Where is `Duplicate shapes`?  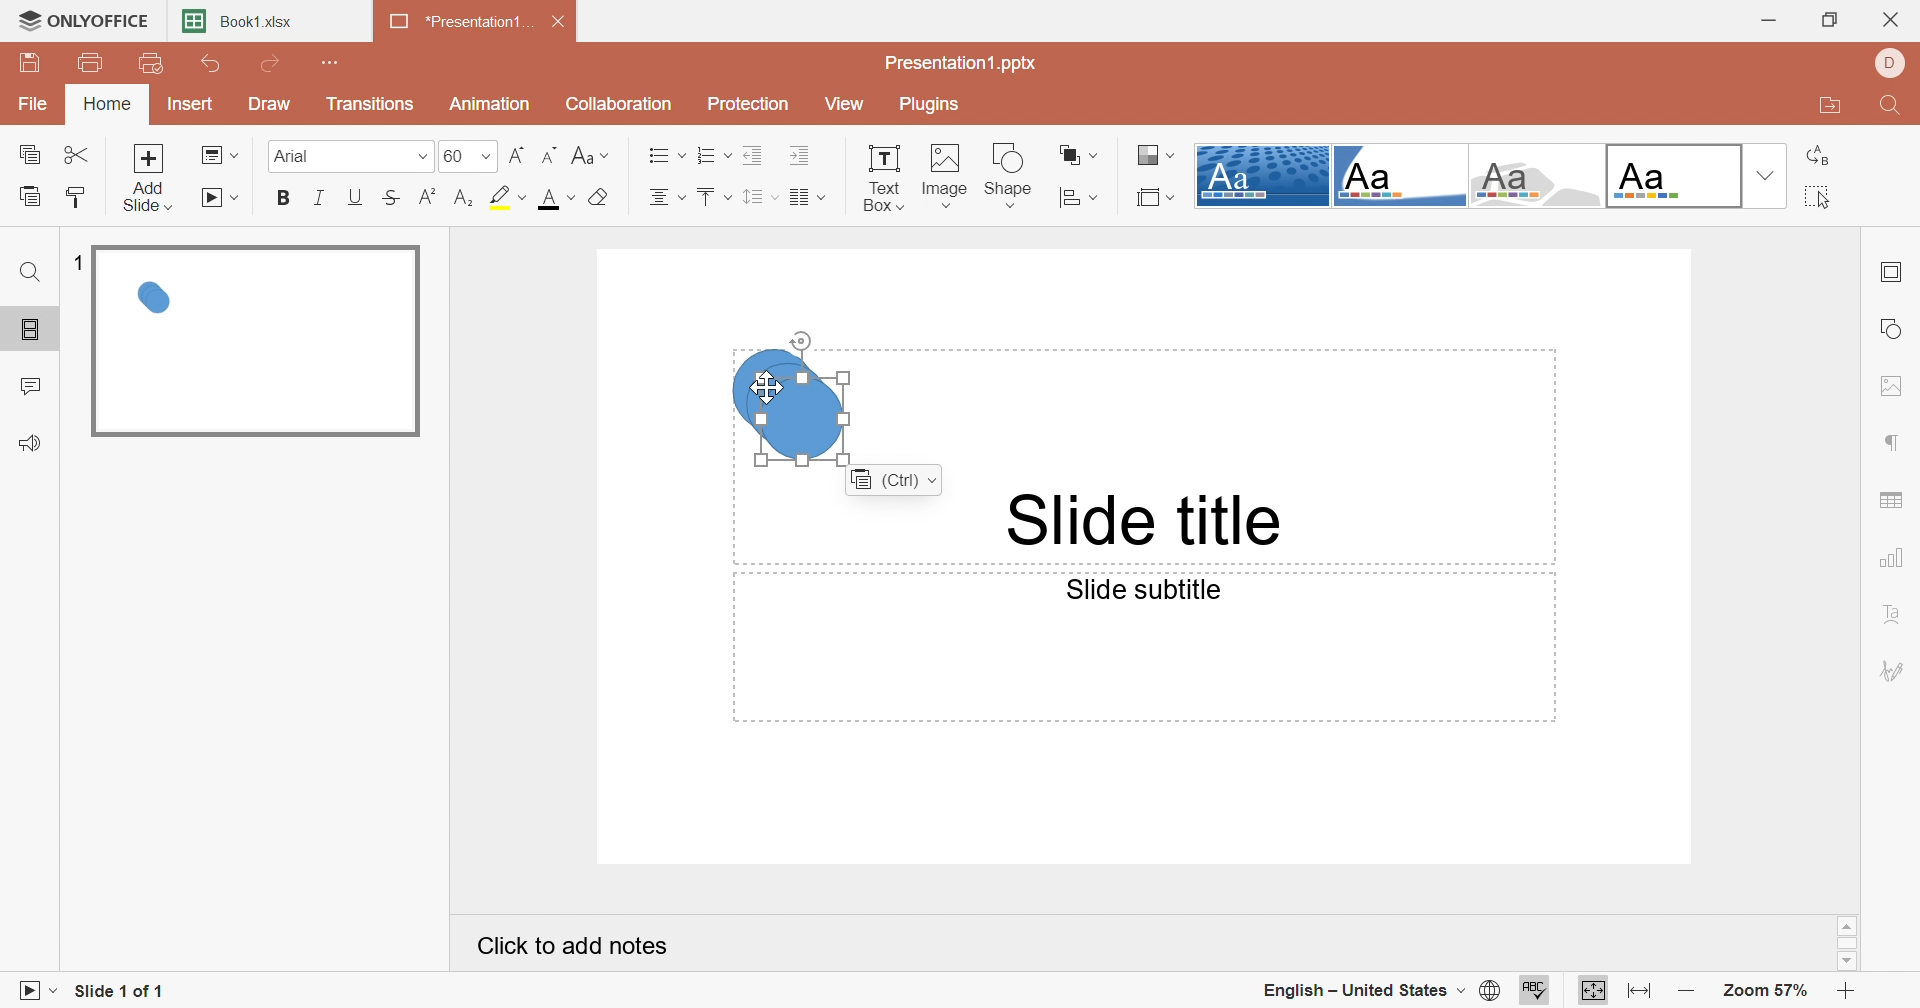 Duplicate shapes is located at coordinates (792, 407).